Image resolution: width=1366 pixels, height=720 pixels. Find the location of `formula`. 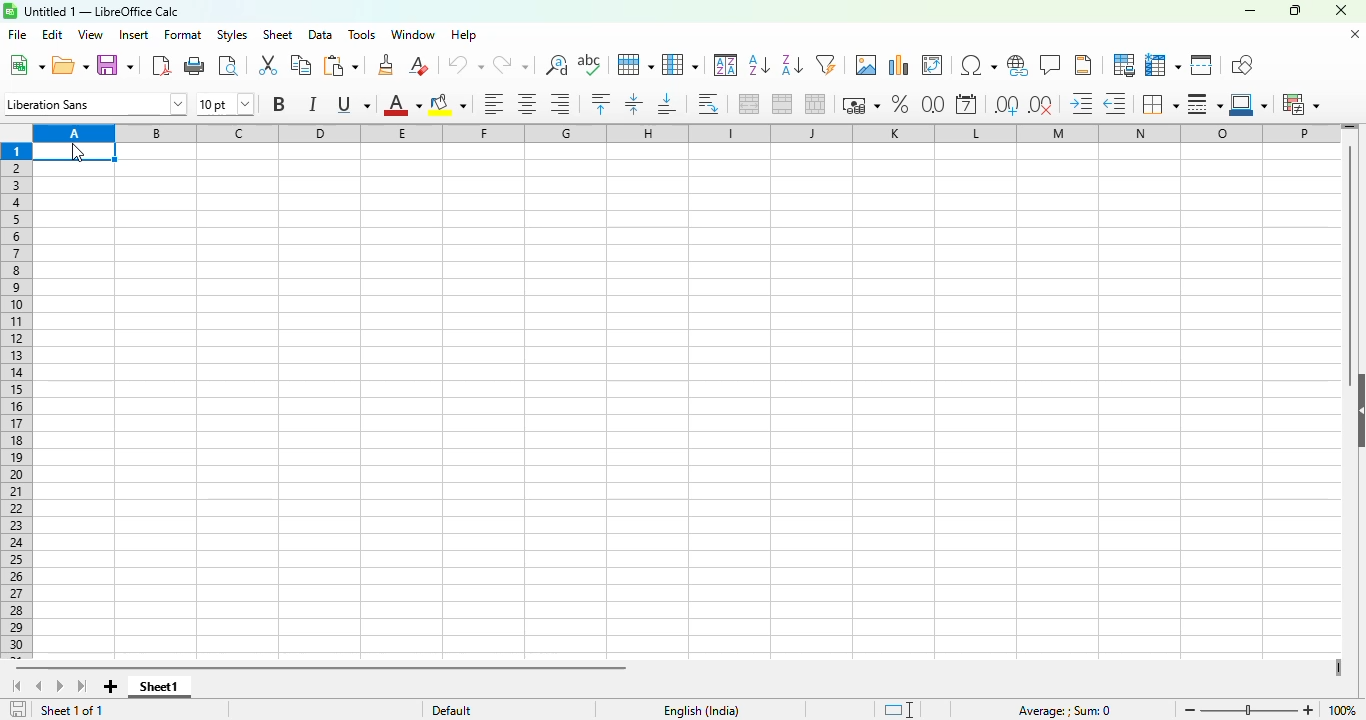

formula is located at coordinates (1064, 711).